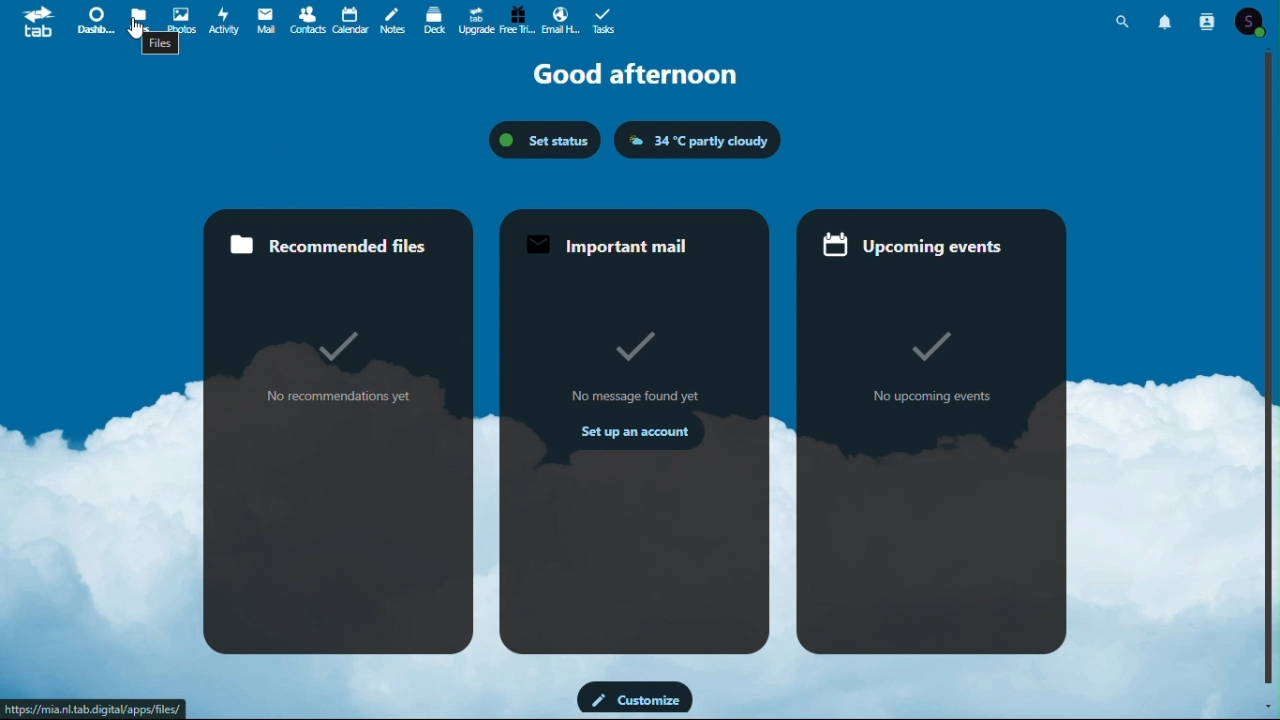 The height and width of the screenshot is (720, 1280). What do you see at coordinates (435, 19) in the screenshot?
I see `deck` at bounding box center [435, 19].